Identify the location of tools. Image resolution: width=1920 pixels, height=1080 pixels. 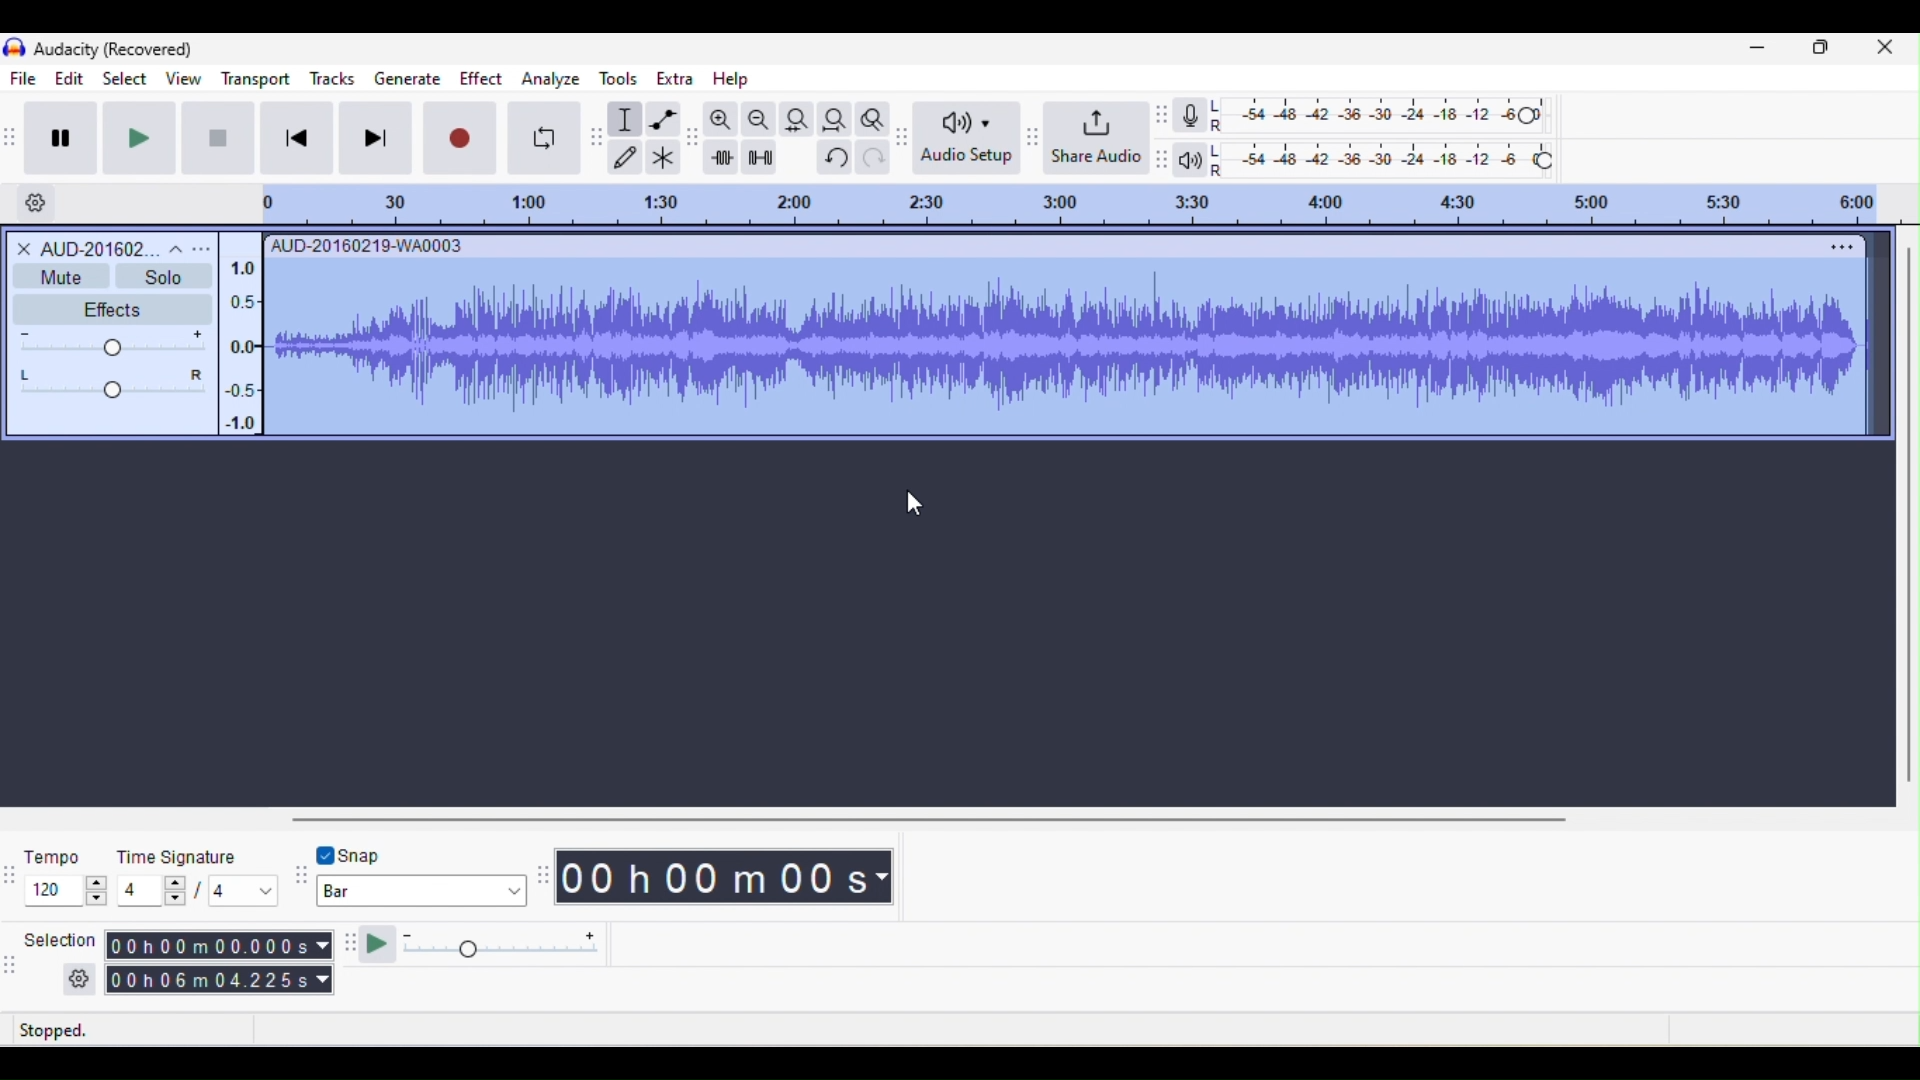
(625, 80).